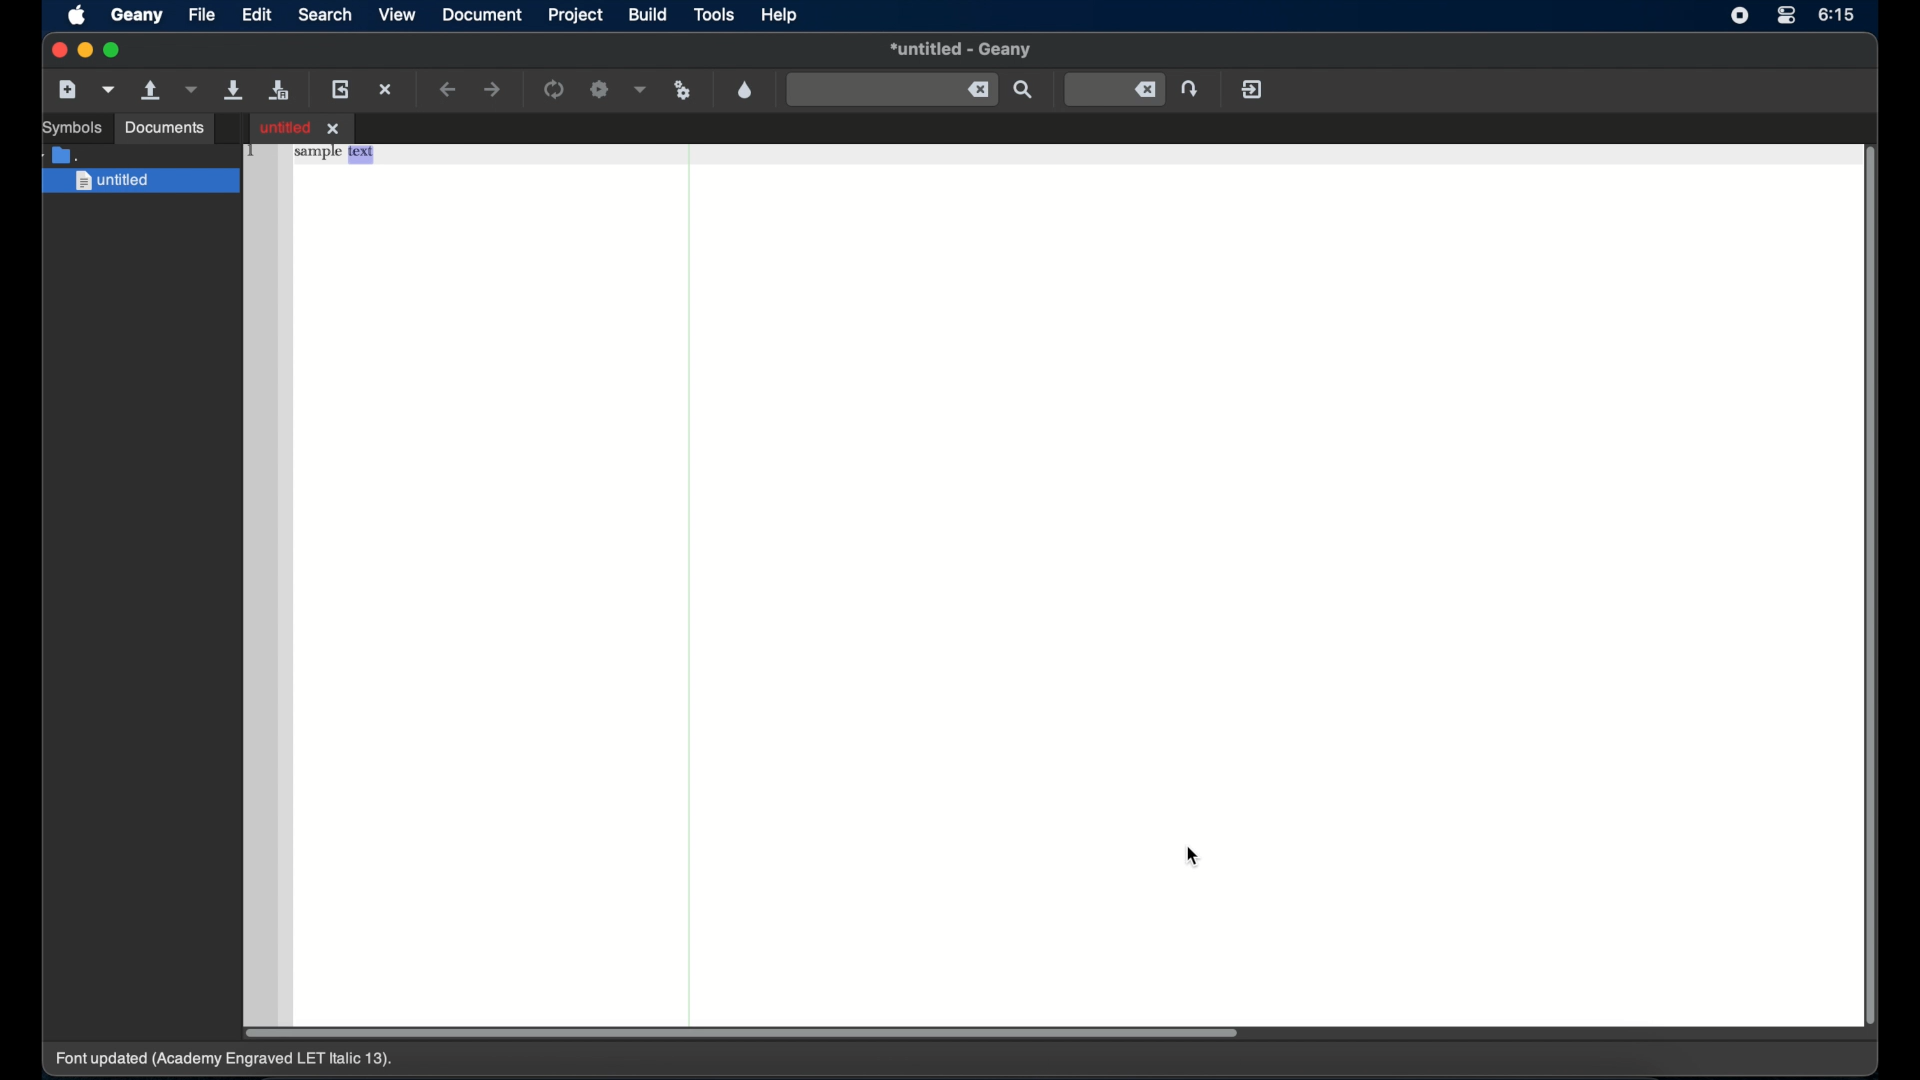 The height and width of the screenshot is (1080, 1920). Describe the element at coordinates (740, 1033) in the screenshot. I see `scroll box` at that location.